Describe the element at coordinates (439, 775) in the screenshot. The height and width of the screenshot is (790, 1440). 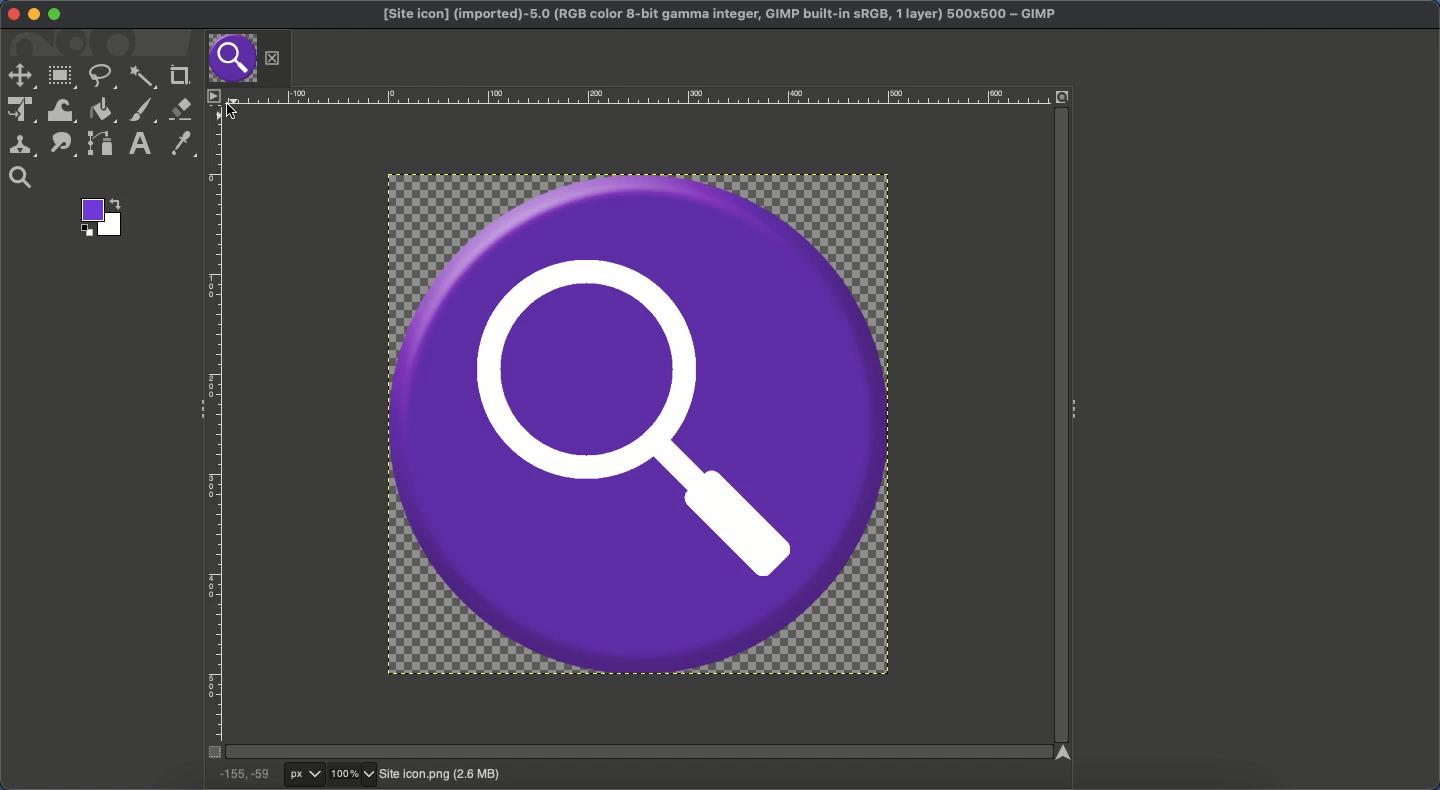
I see `Image` at that location.